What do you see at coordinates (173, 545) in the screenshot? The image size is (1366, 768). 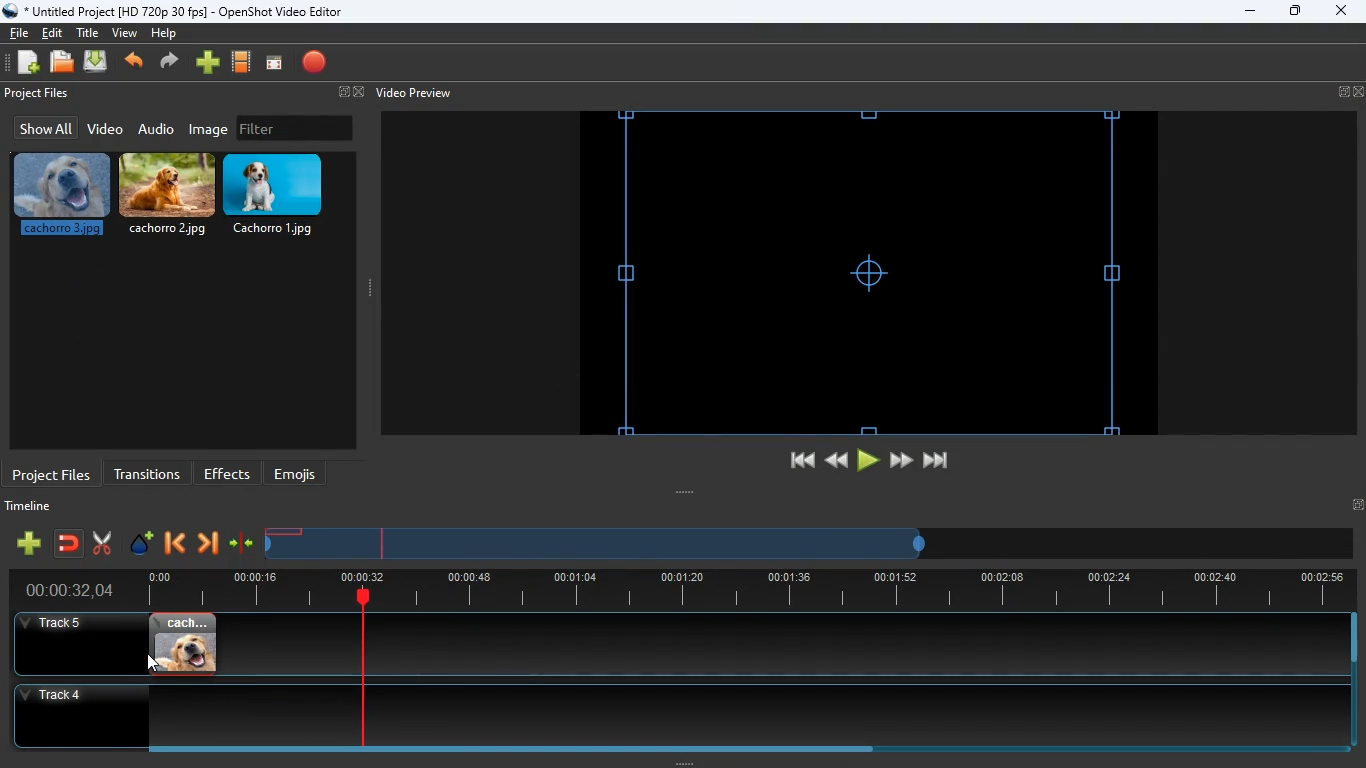 I see `back` at bounding box center [173, 545].